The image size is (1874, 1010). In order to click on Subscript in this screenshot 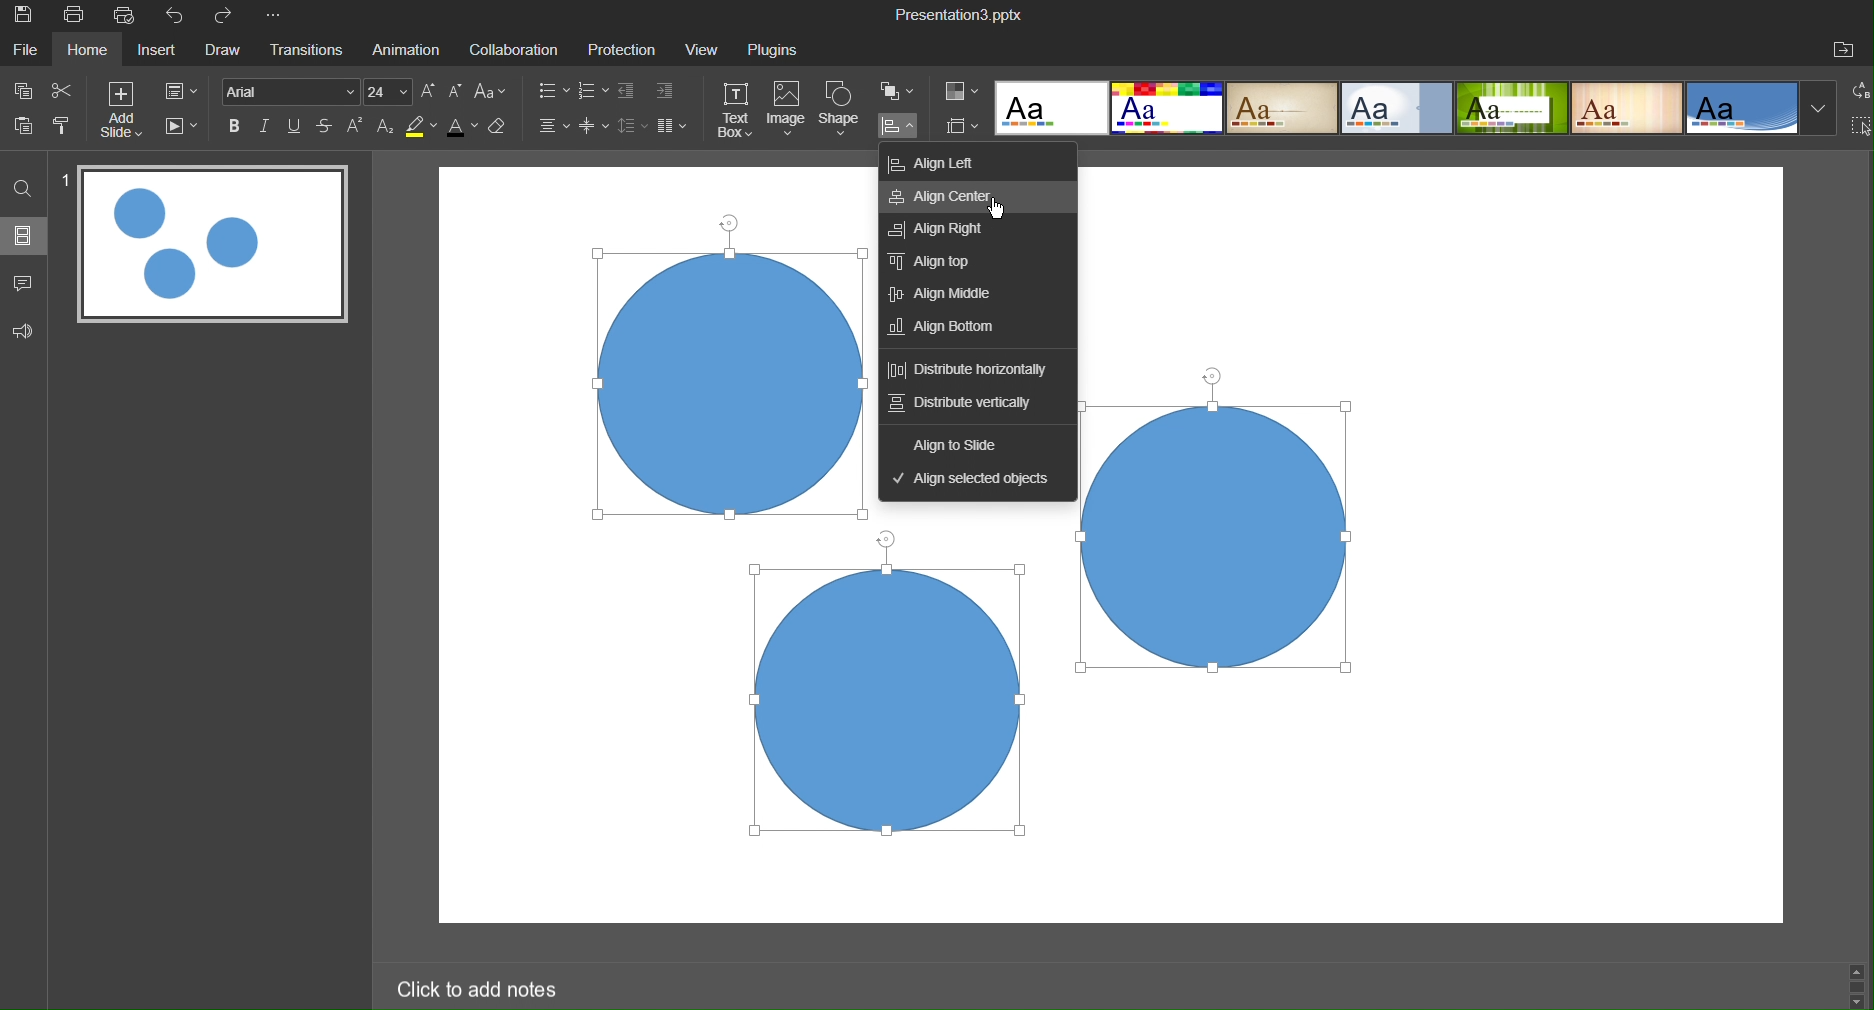, I will do `click(384, 128)`.